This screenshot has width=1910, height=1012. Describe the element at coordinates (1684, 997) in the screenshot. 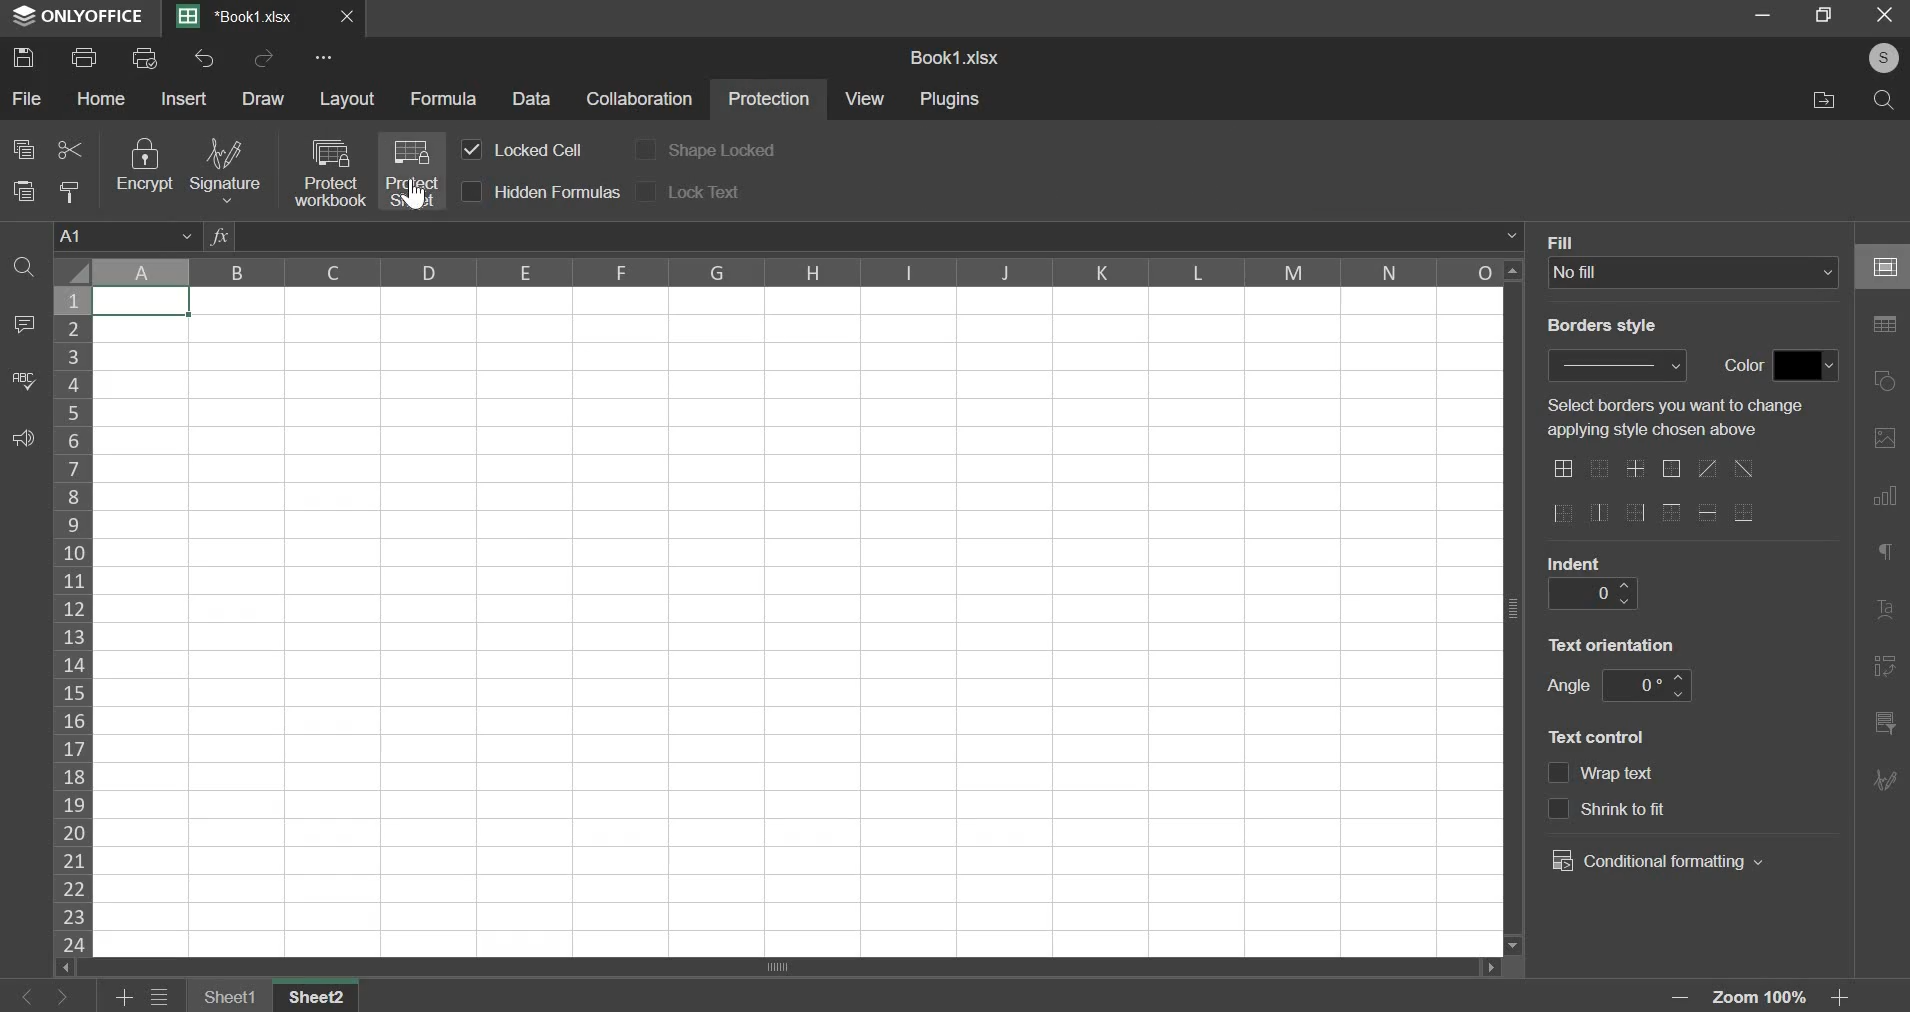

I see `zoom out` at that location.